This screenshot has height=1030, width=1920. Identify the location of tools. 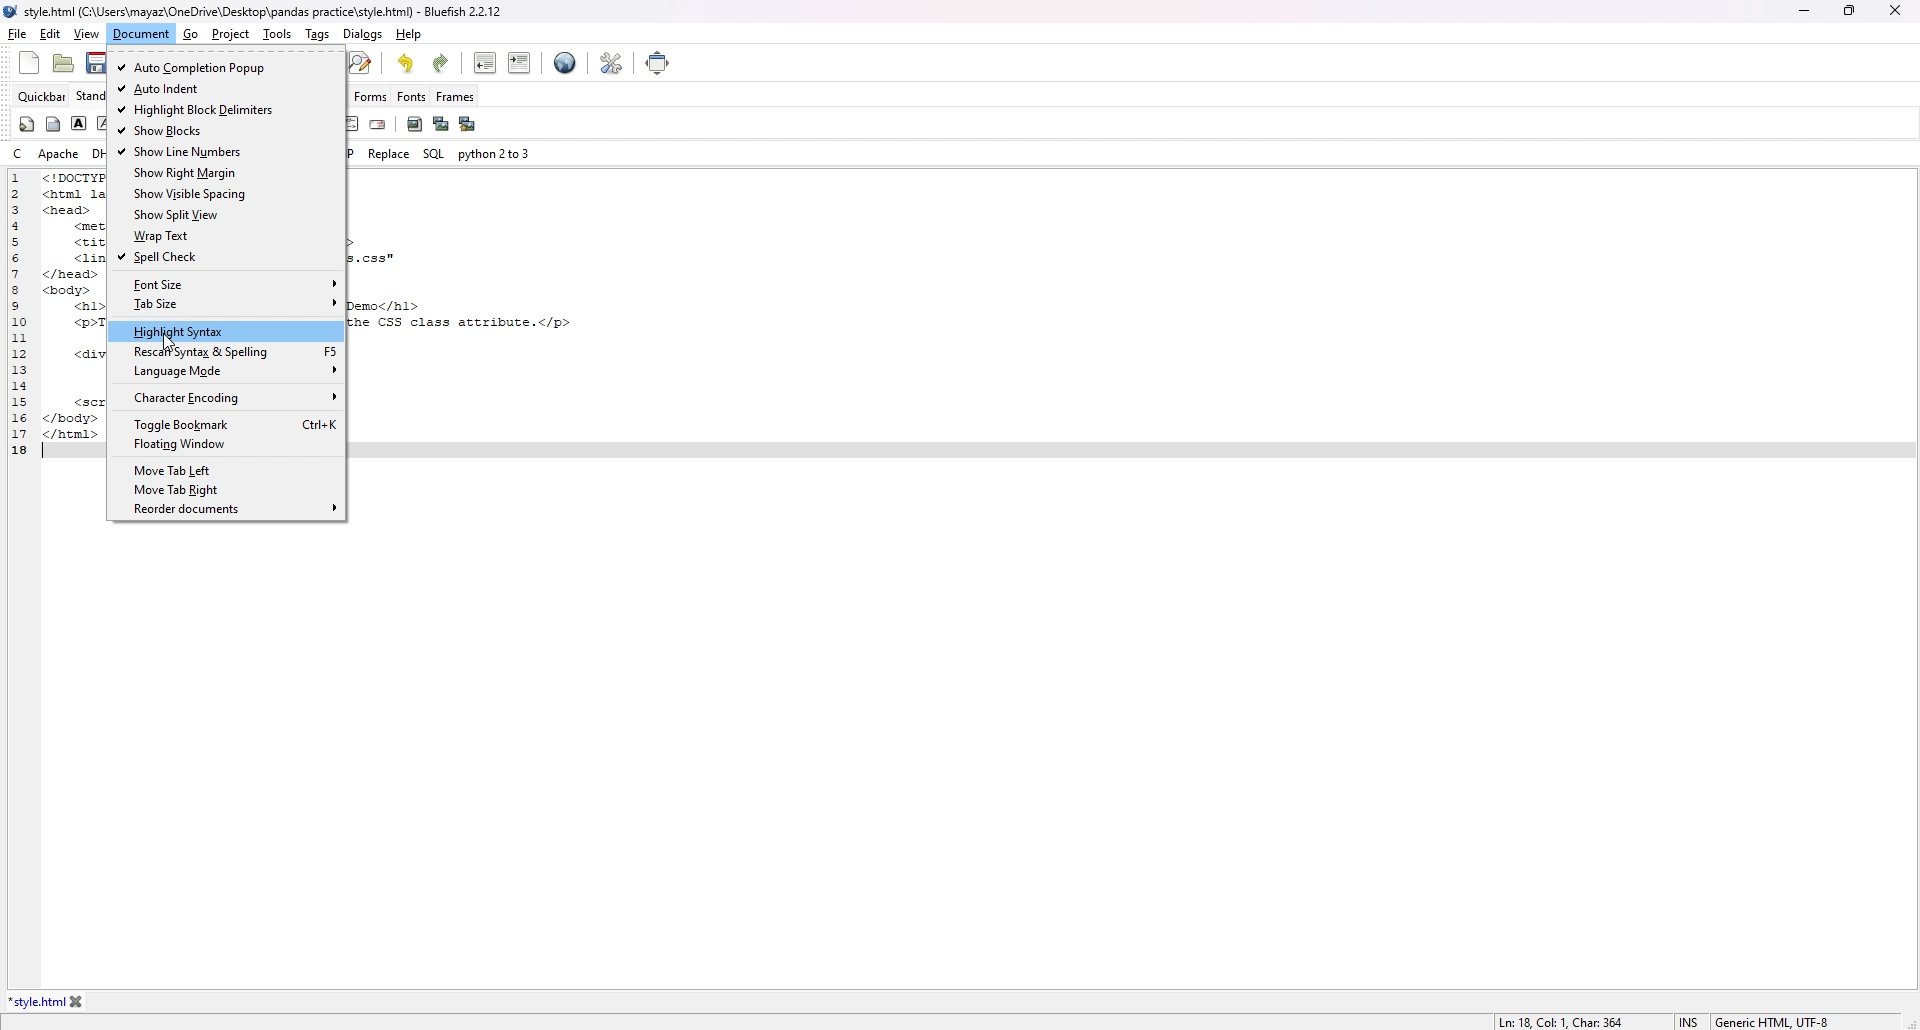
(278, 35).